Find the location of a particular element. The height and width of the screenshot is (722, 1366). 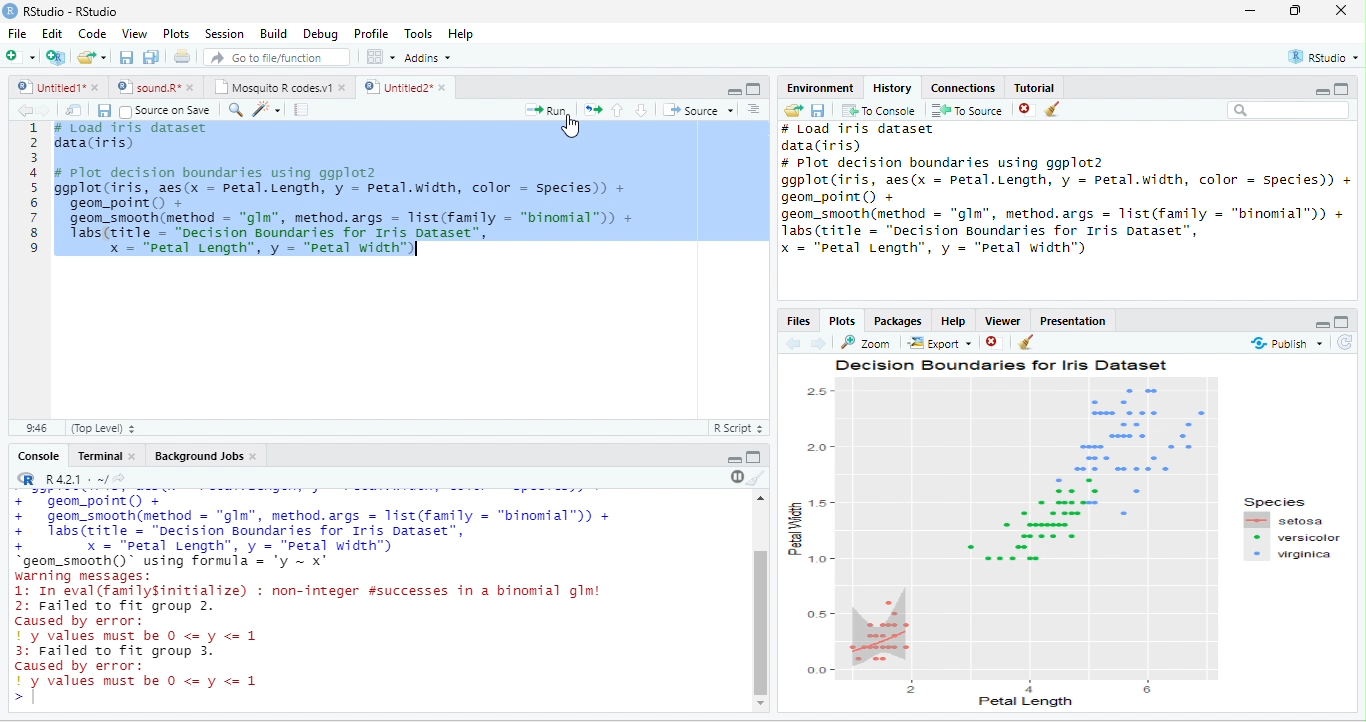

options is located at coordinates (381, 57).